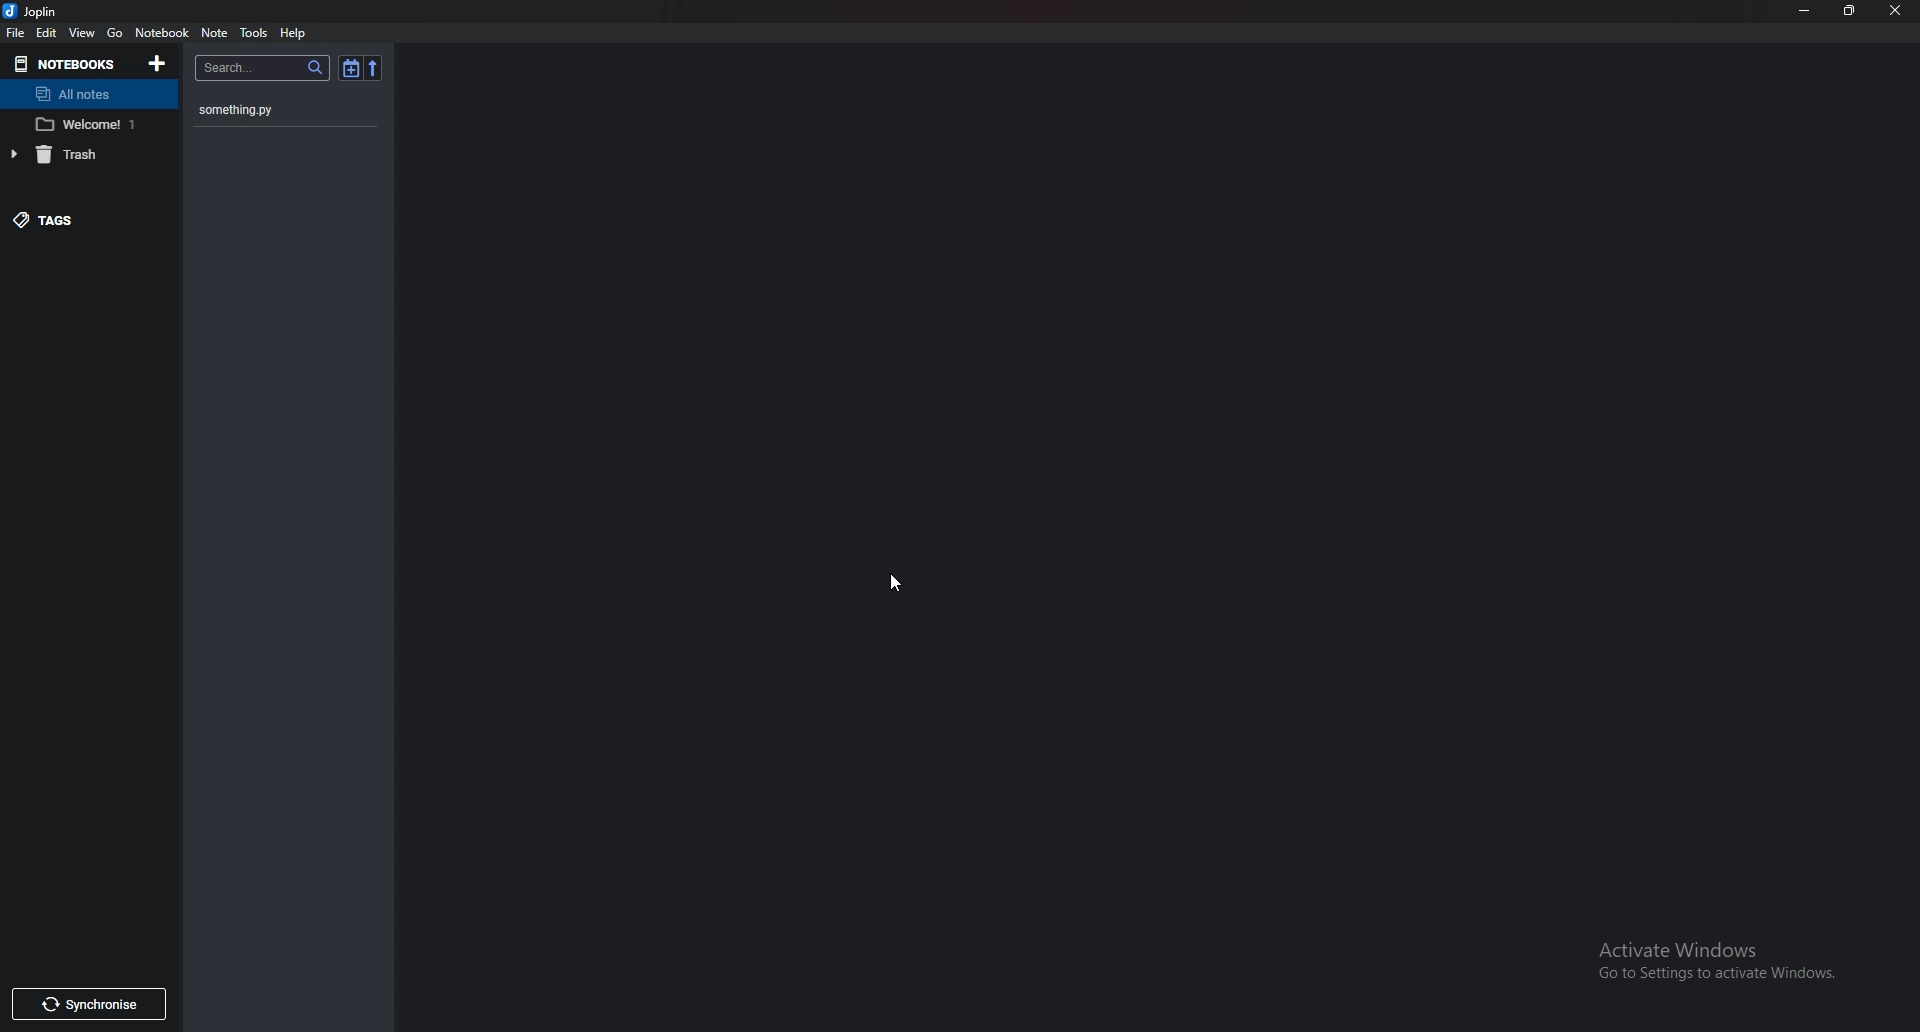 The height and width of the screenshot is (1032, 1920). I want to click on Reverse sort order, so click(374, 66).